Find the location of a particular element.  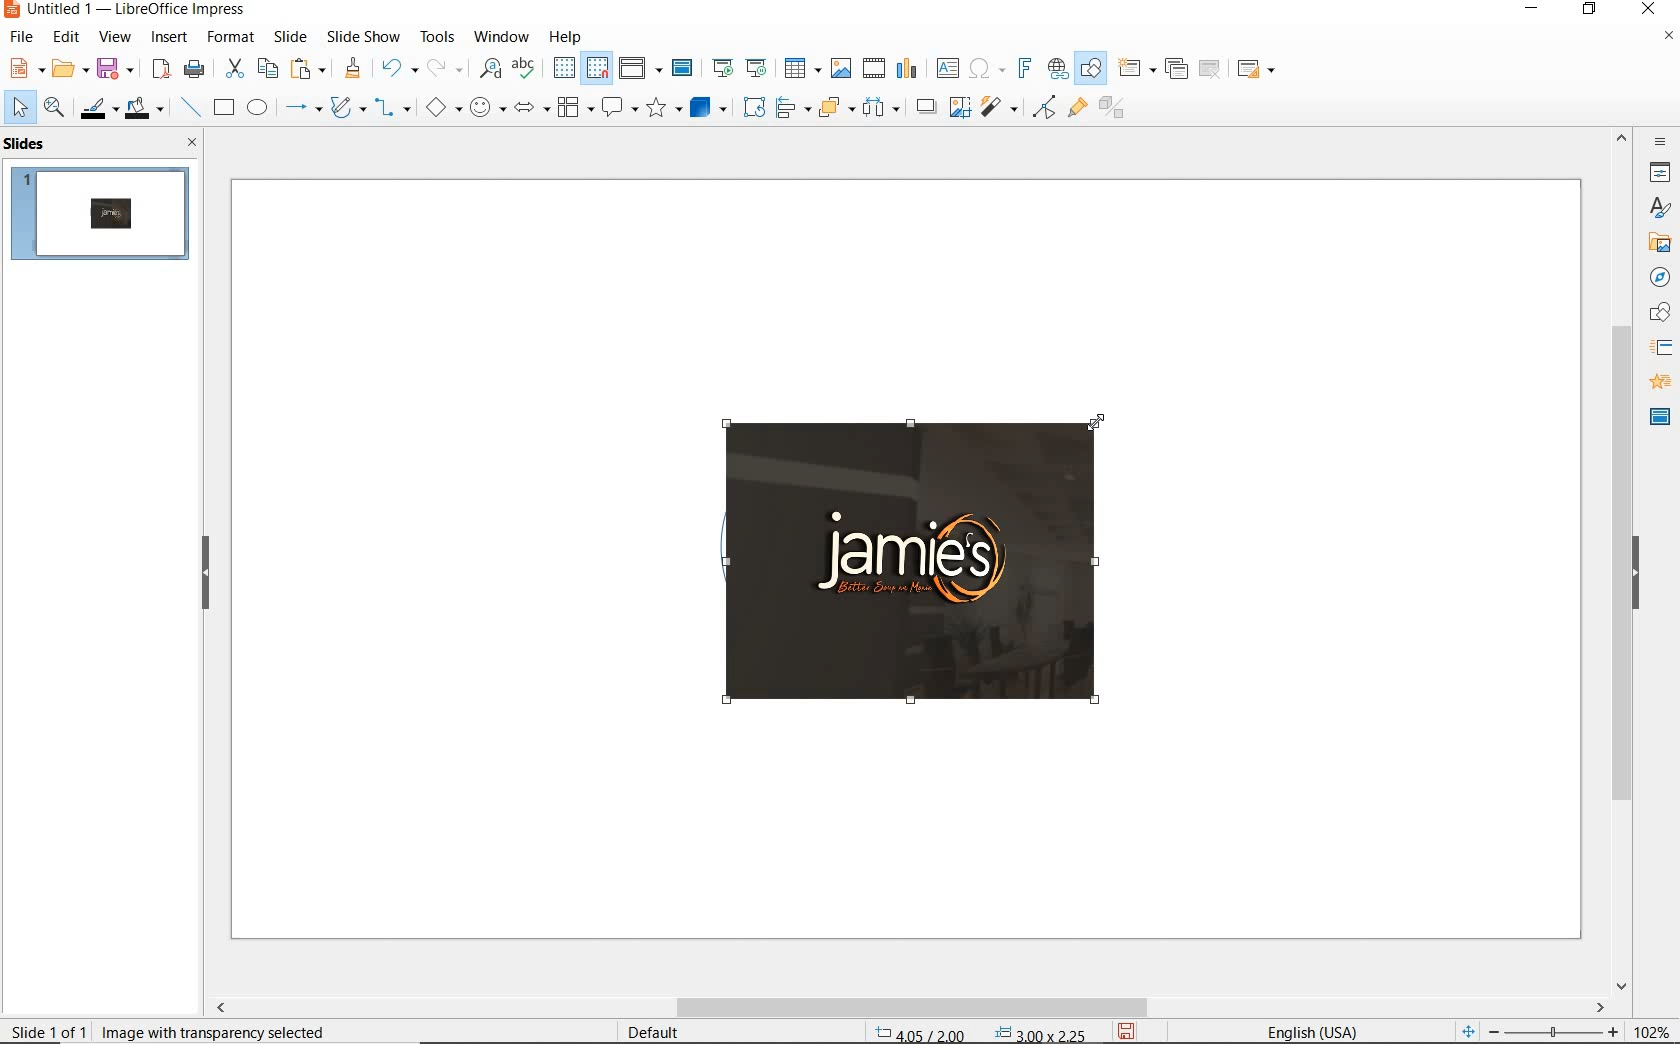

cut is located at coordinates (232, 69).